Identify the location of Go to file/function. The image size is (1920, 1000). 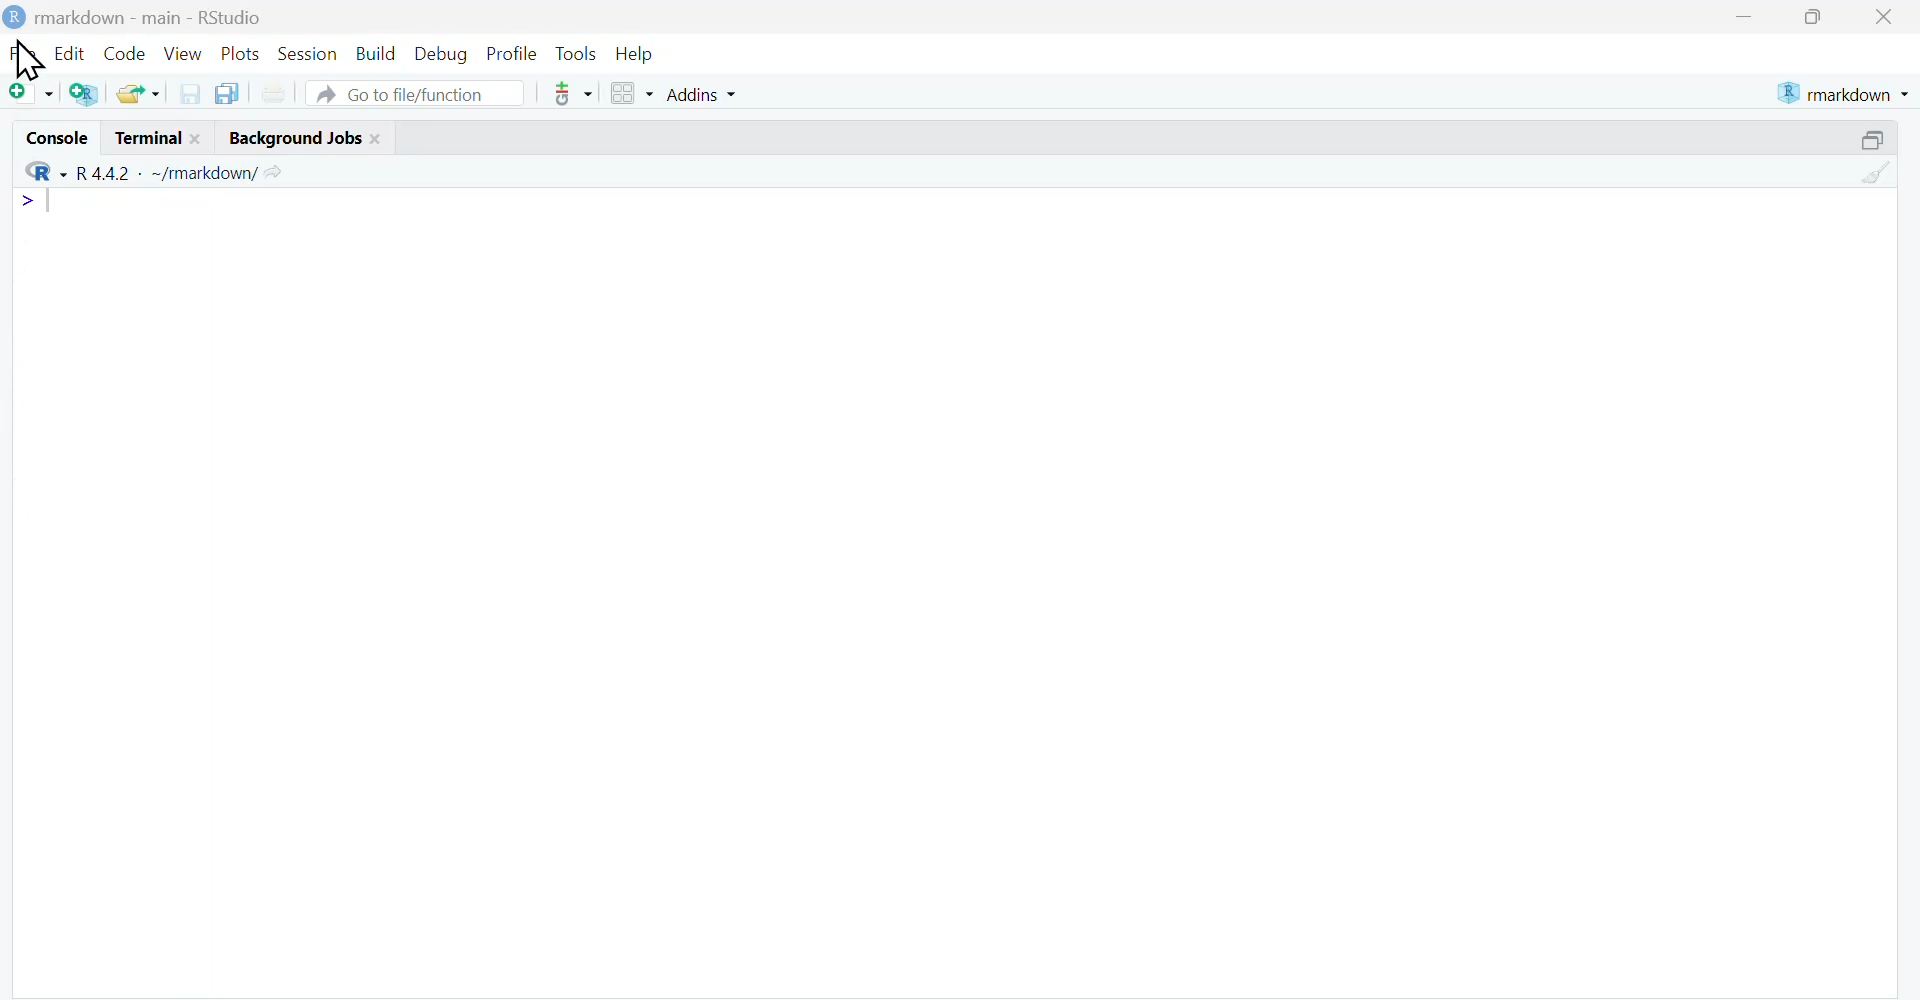
(415, 92).